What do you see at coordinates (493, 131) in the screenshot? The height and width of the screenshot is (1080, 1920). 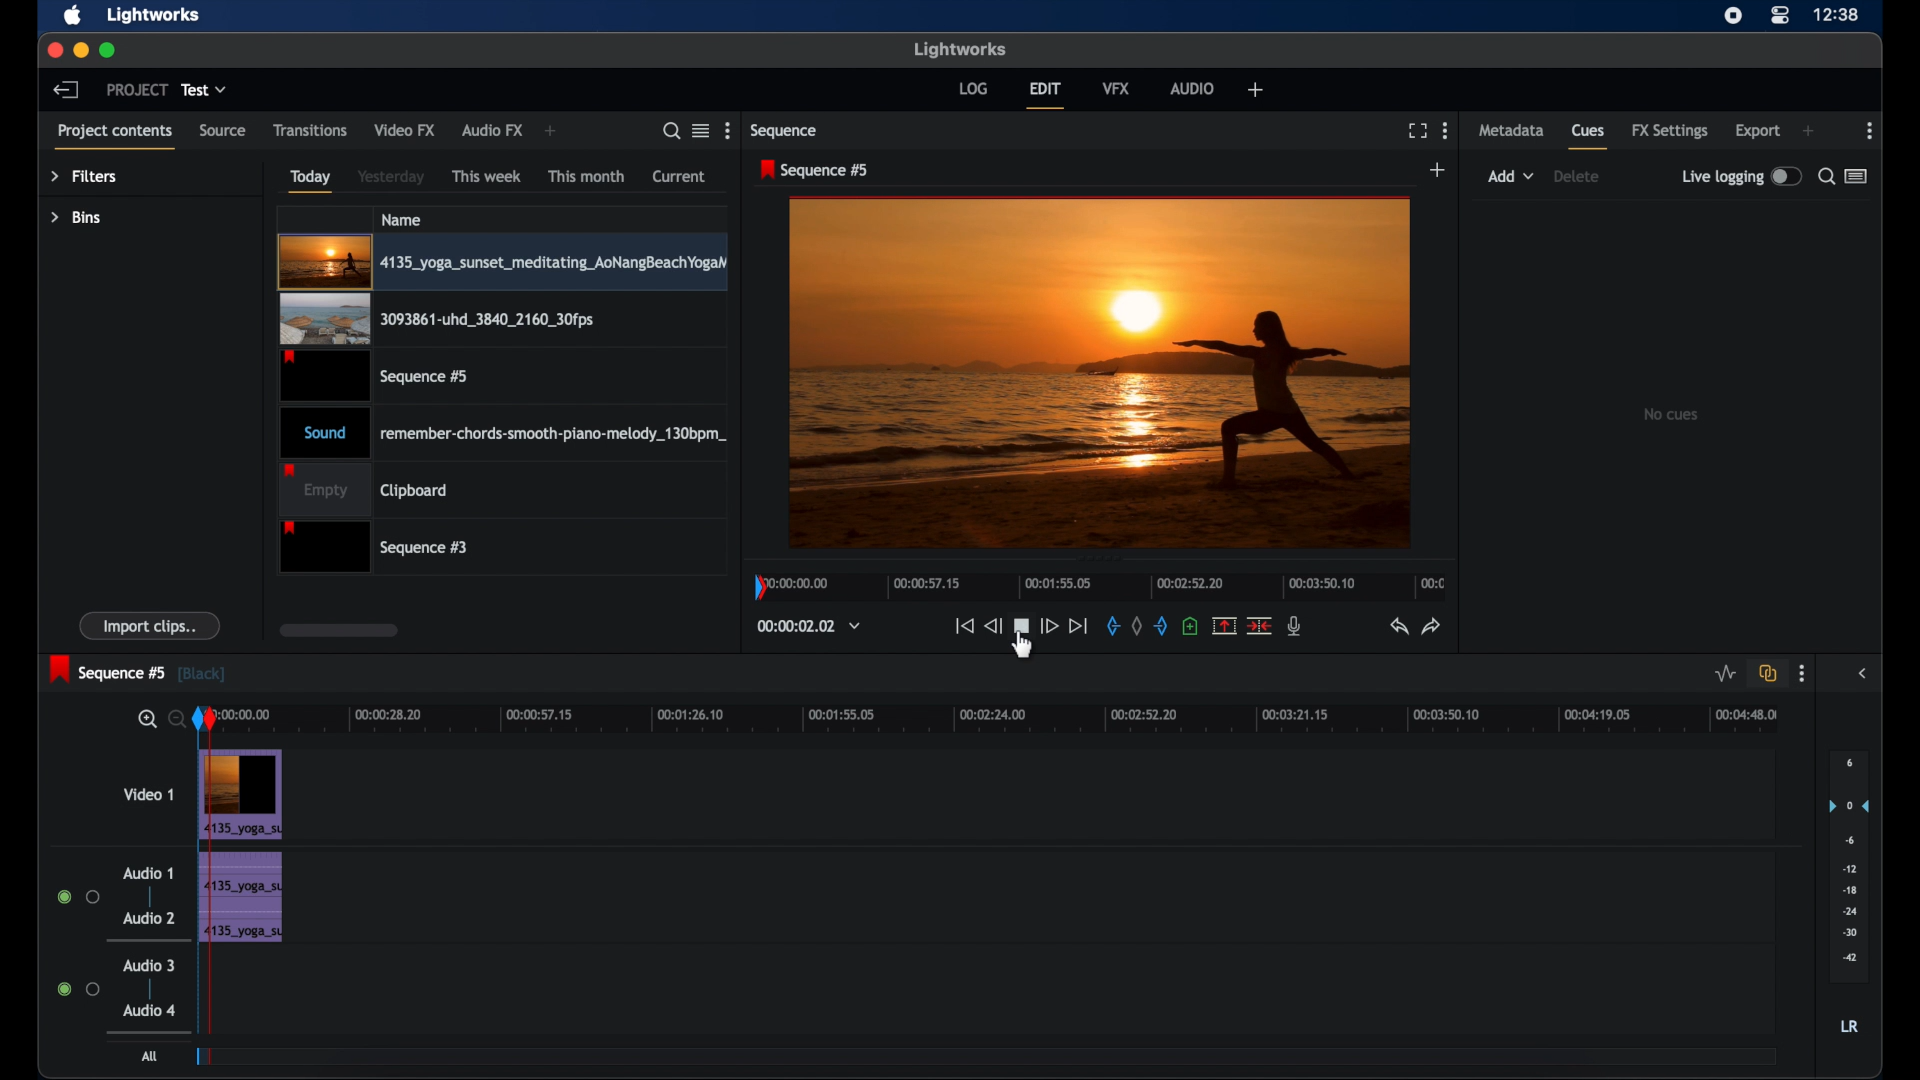 I see `audio fx` at bounding box center [493, 131].